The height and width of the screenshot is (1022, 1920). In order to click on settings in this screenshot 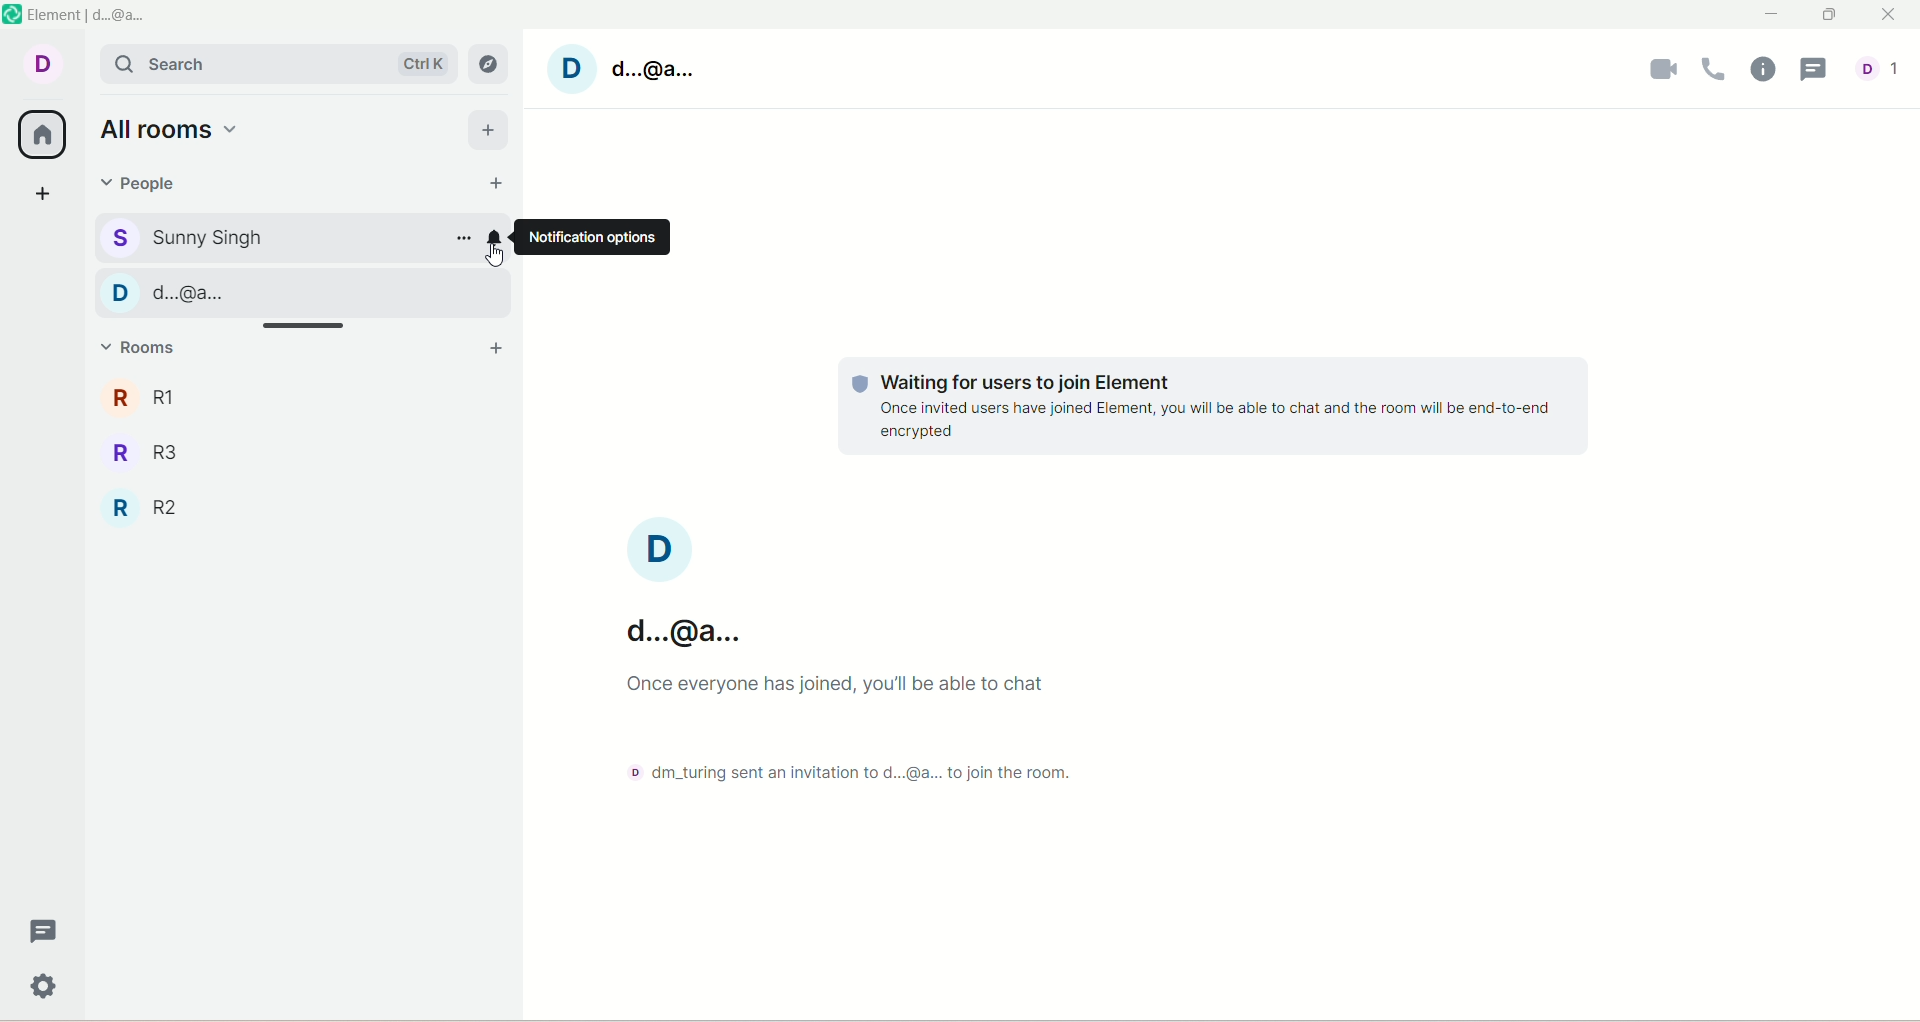, I will do `click(46, 984)`.